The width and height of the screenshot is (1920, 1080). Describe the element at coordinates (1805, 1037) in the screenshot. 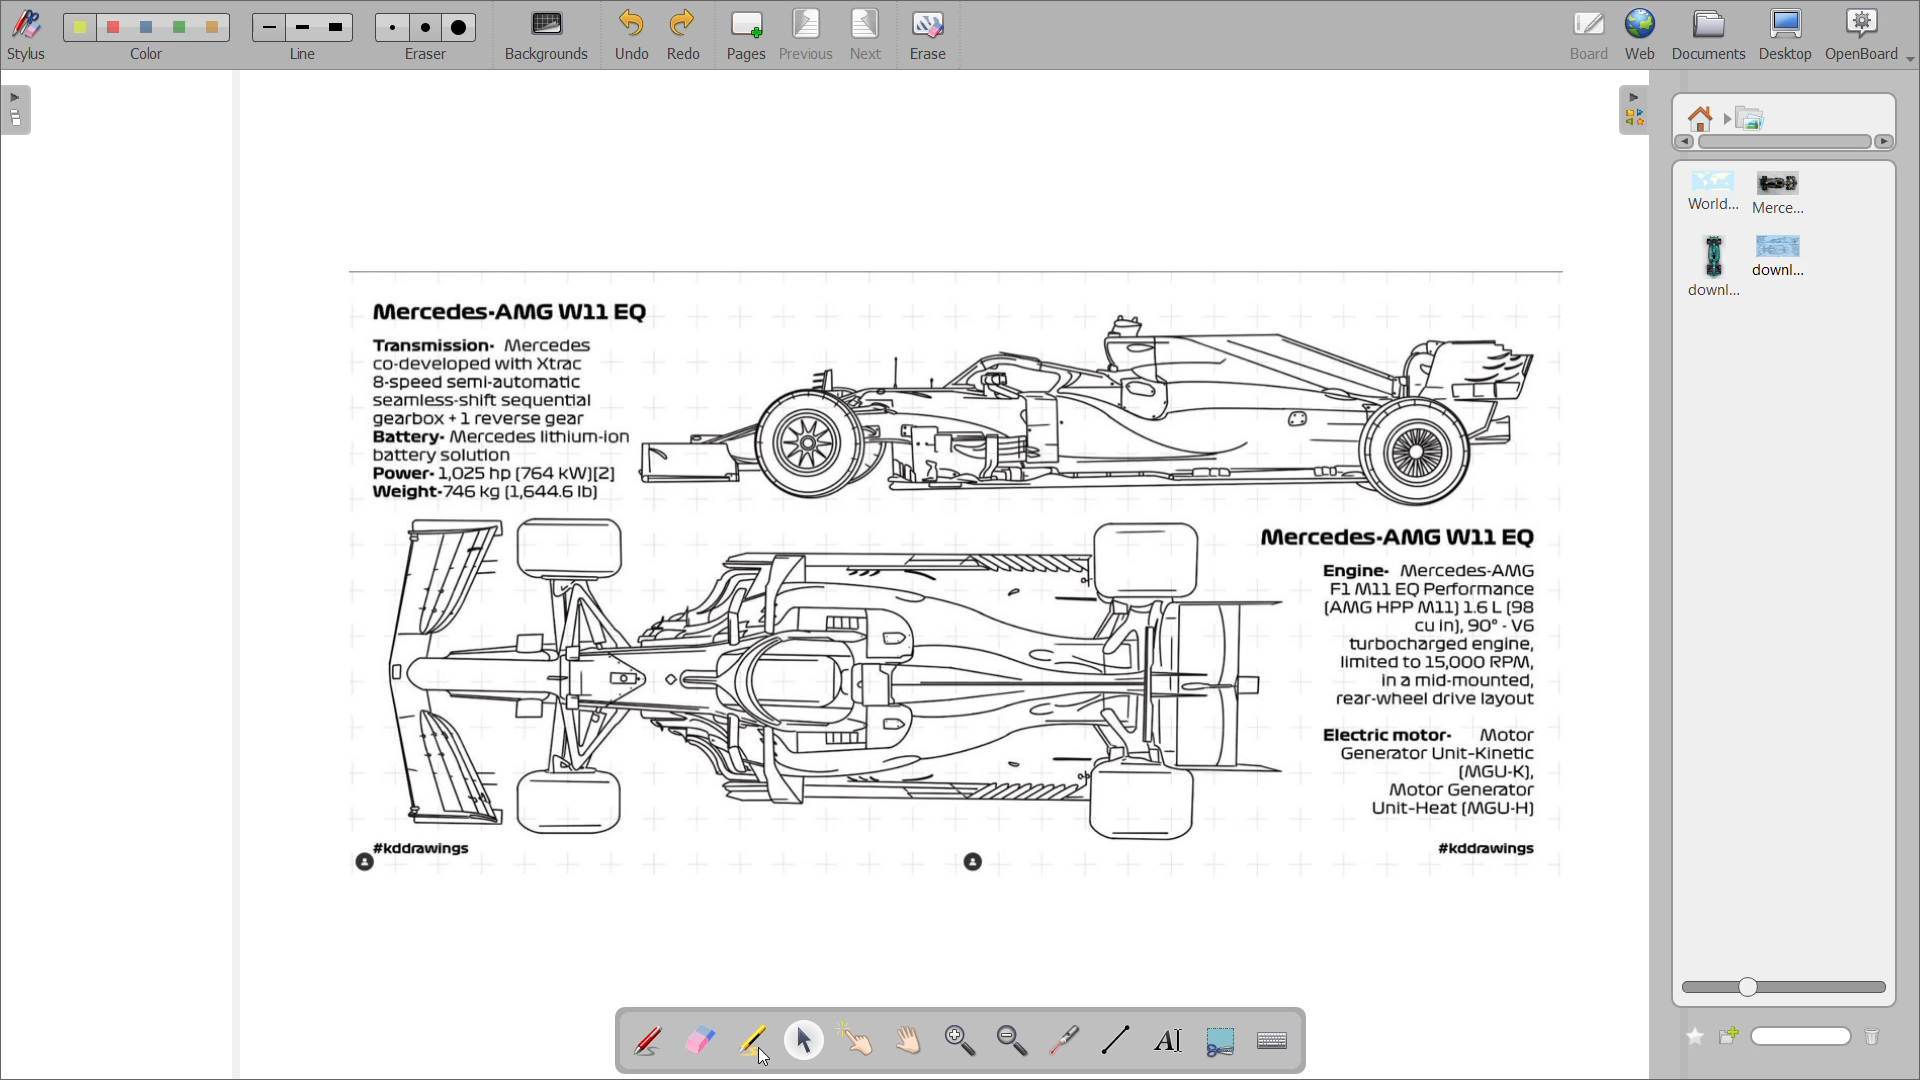

I see `name box` at that location.